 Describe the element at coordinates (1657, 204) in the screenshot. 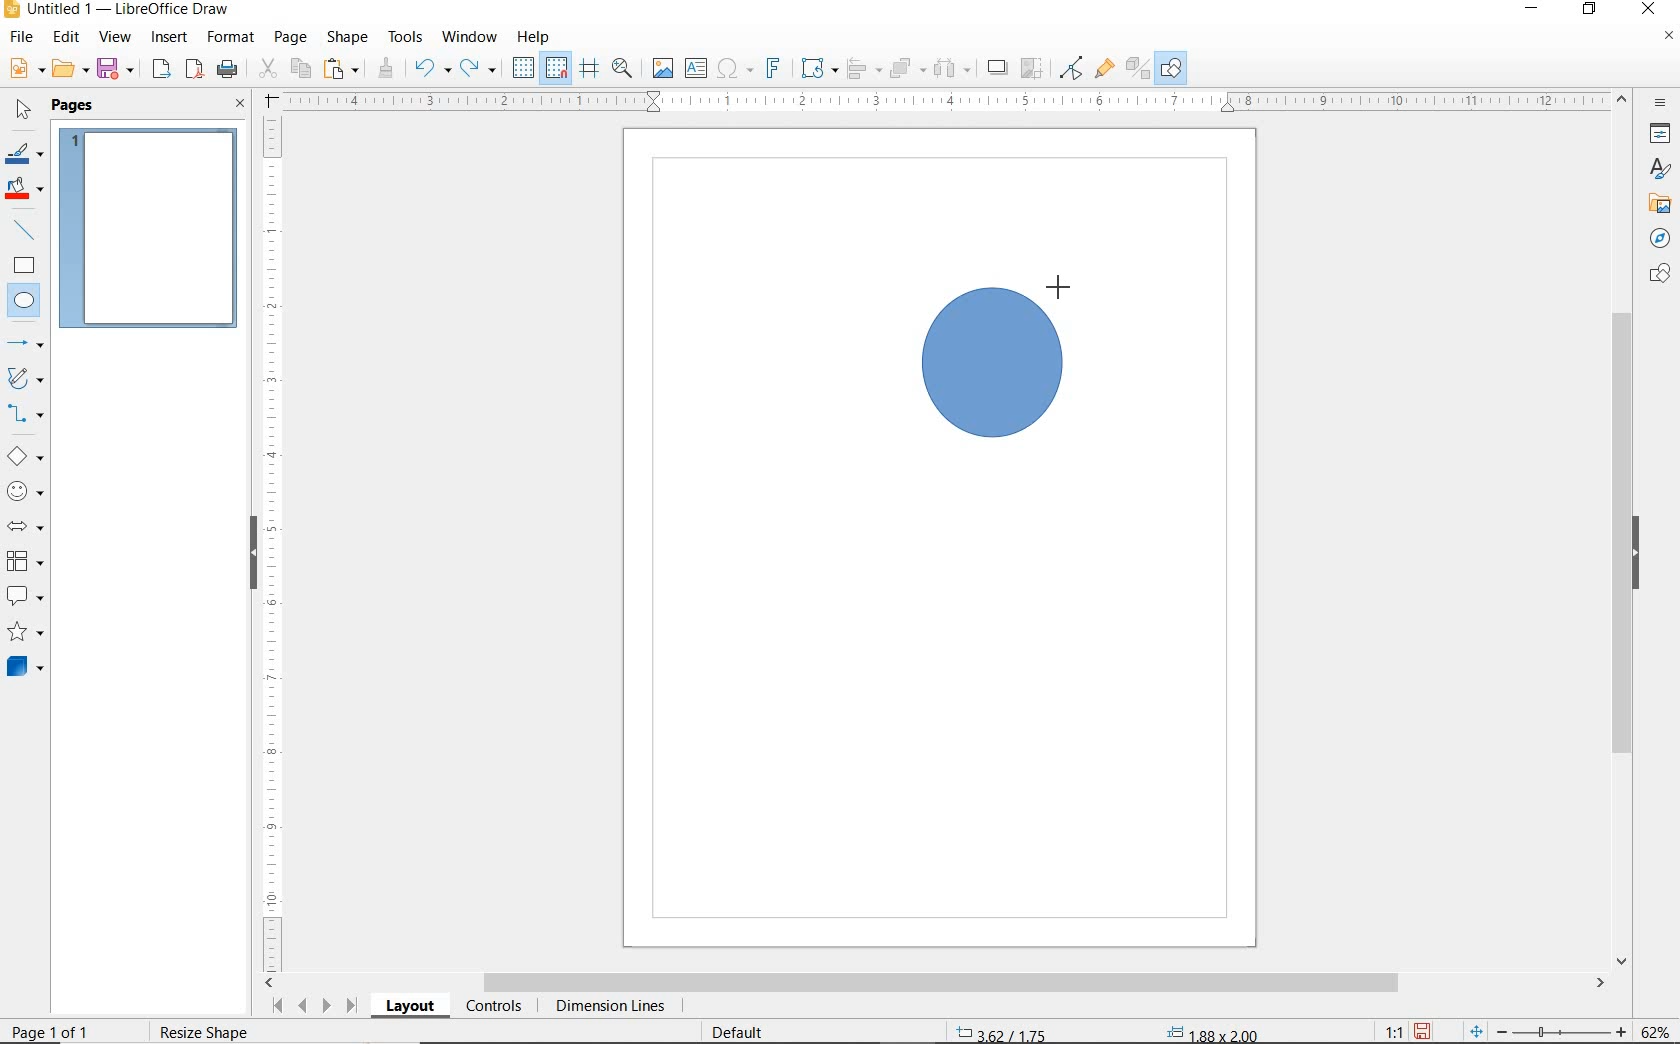

I see `GALLERY` at that location.